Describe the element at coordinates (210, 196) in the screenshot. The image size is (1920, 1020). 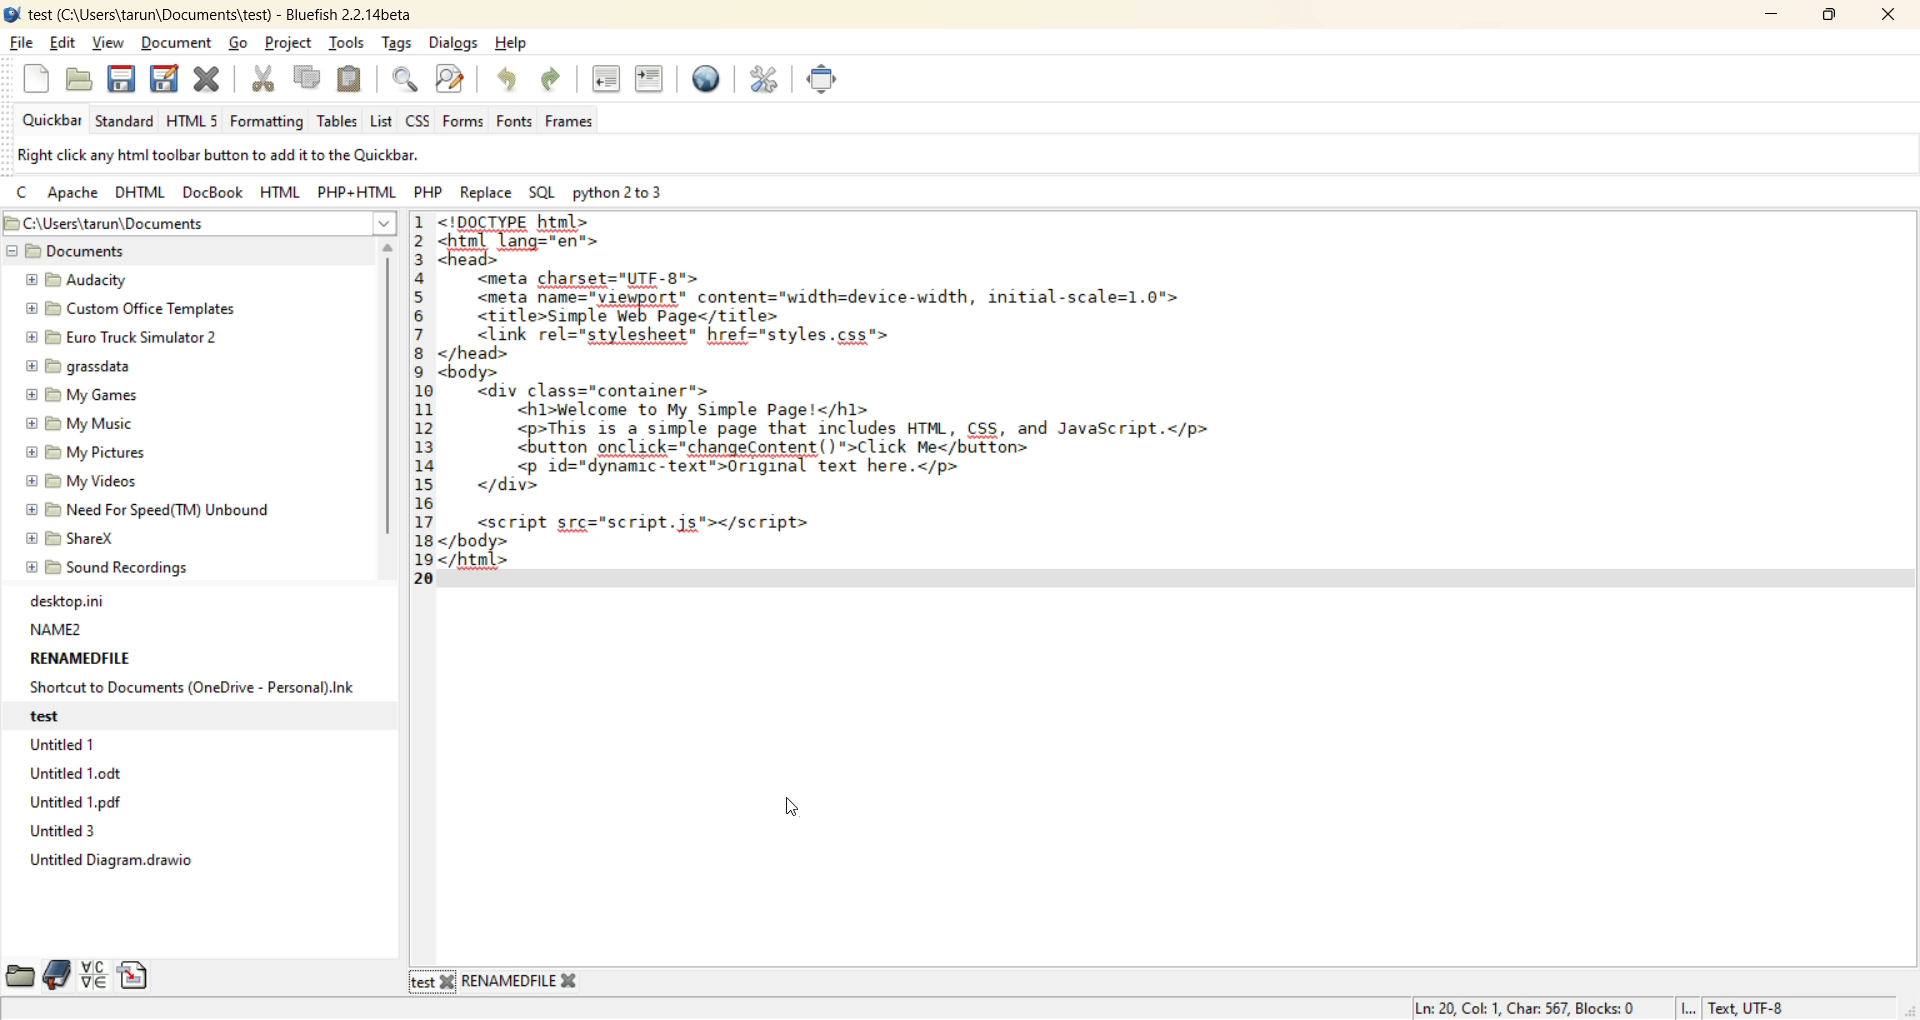
I see `docbook` at that location.